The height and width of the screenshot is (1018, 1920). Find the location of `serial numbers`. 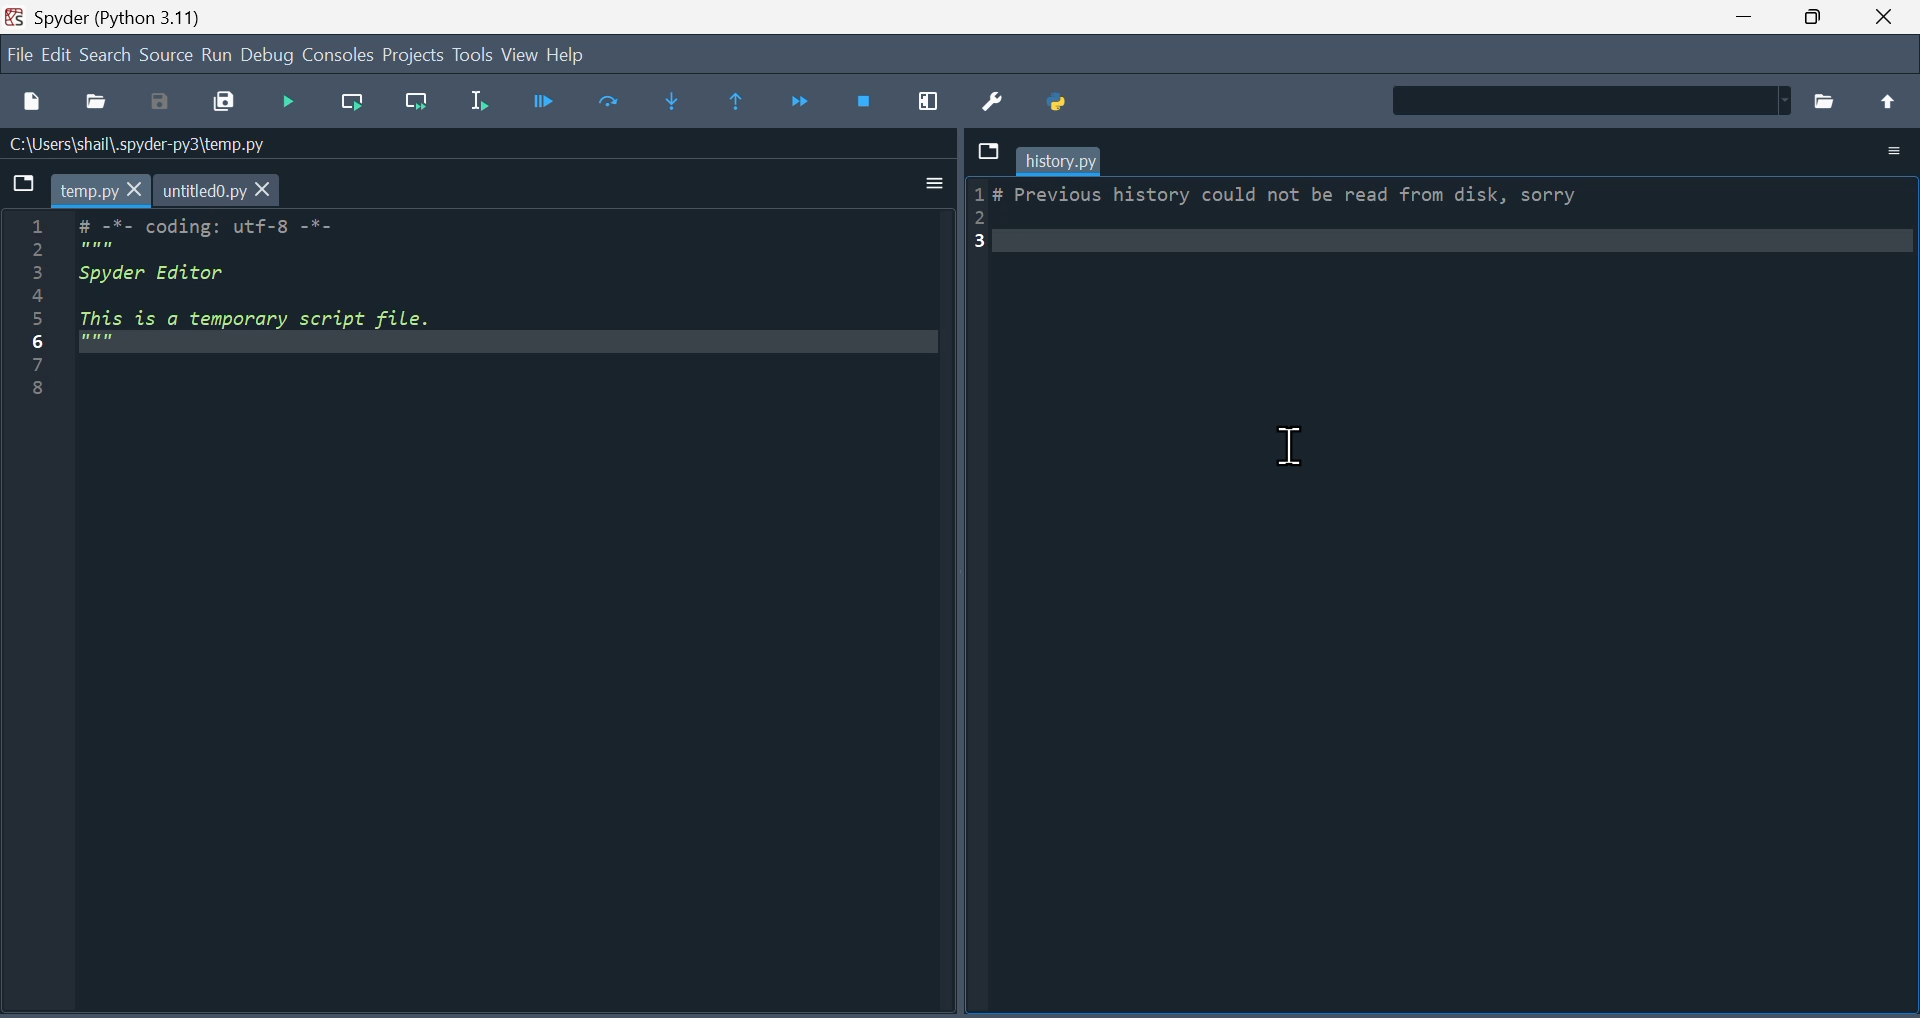

serial numbers is located at coordinates (980, 217).